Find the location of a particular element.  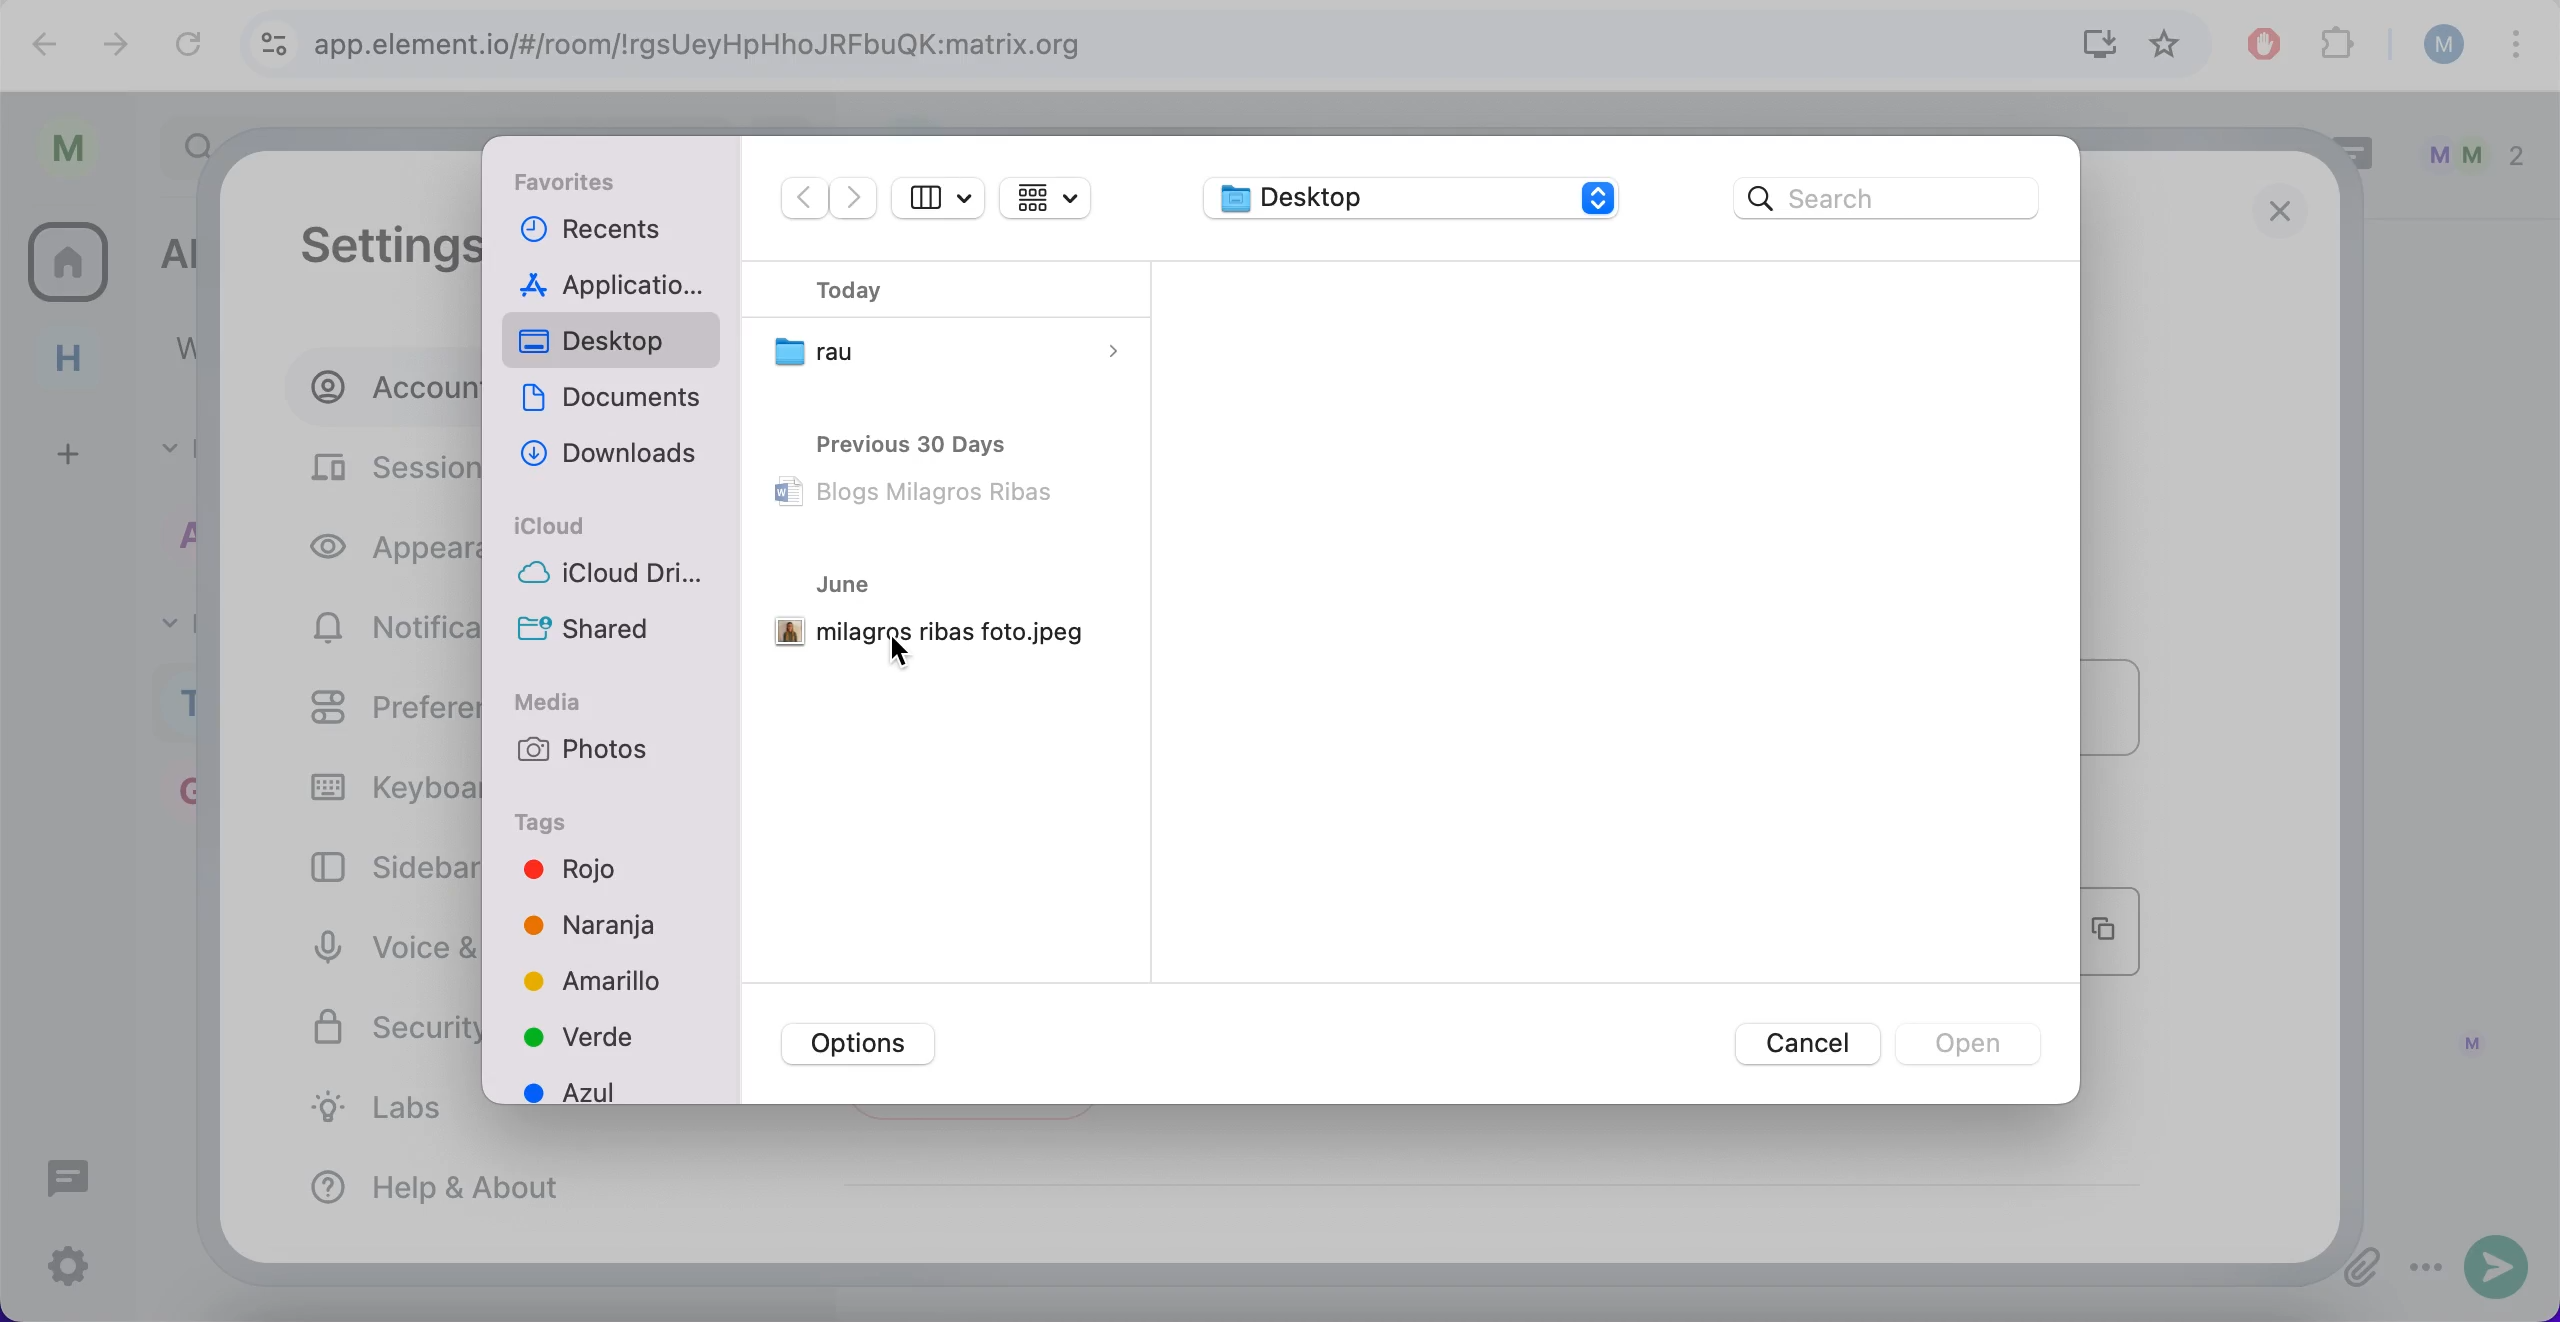

reload current page is located at coordinates (185, 45).